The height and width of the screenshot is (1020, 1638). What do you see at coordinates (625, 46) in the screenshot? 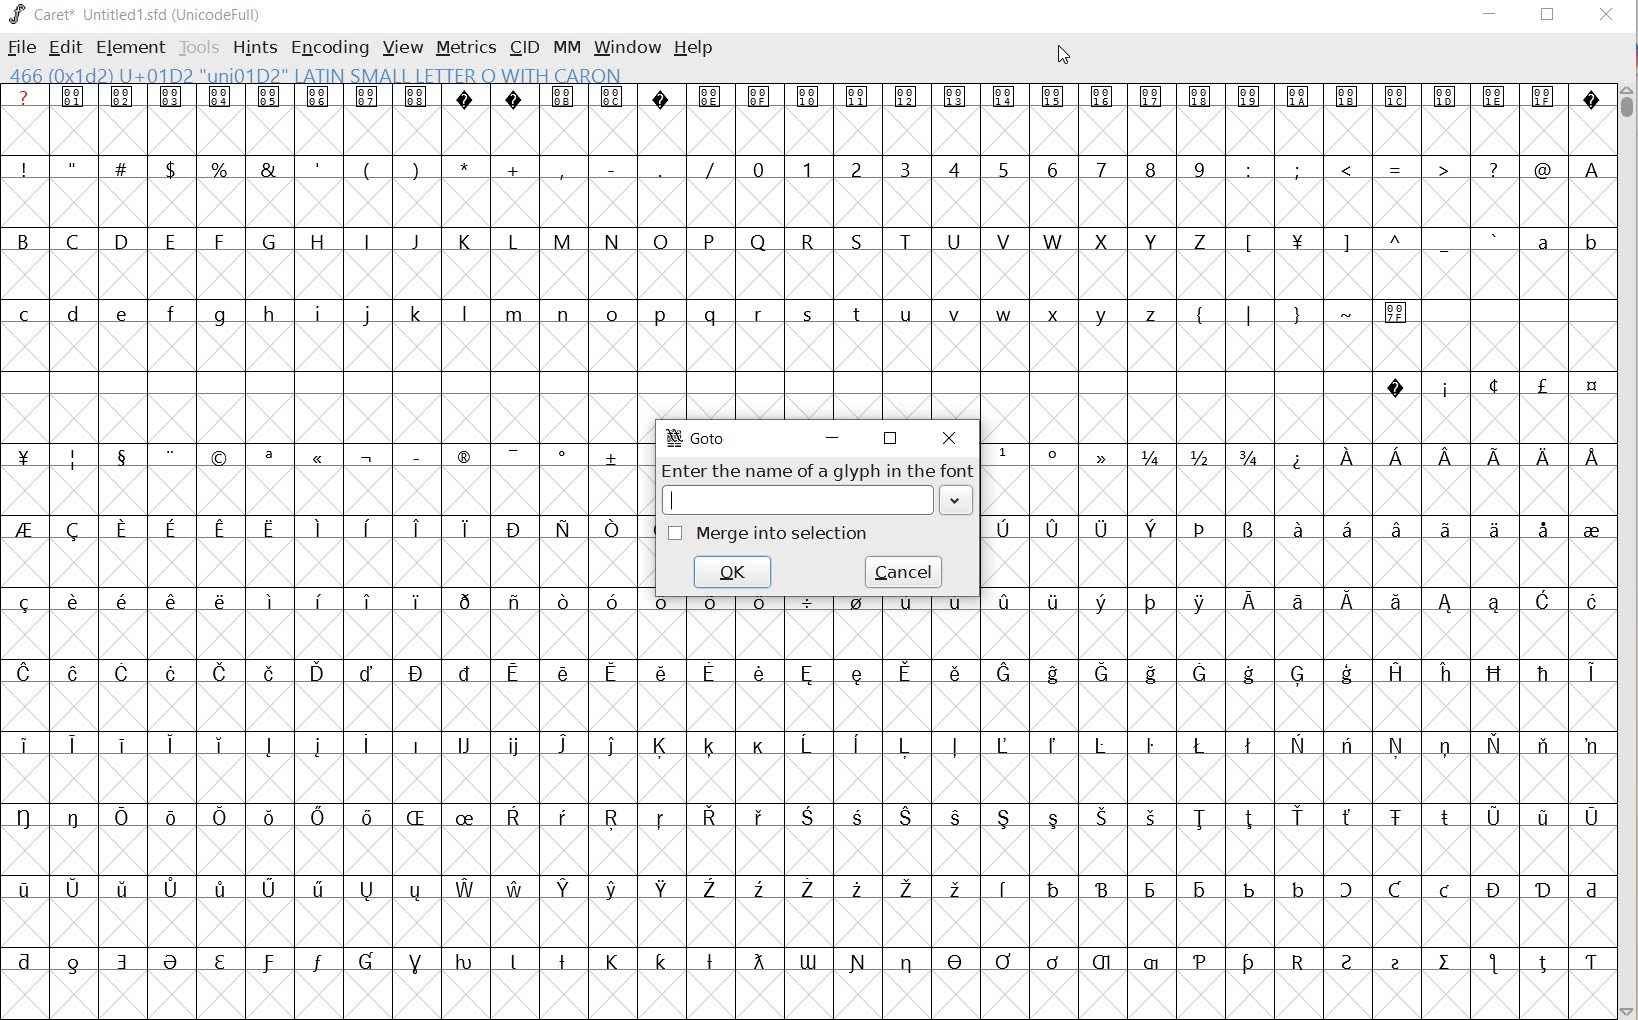
I see `WINDOW` at bounding box center [625, 46].